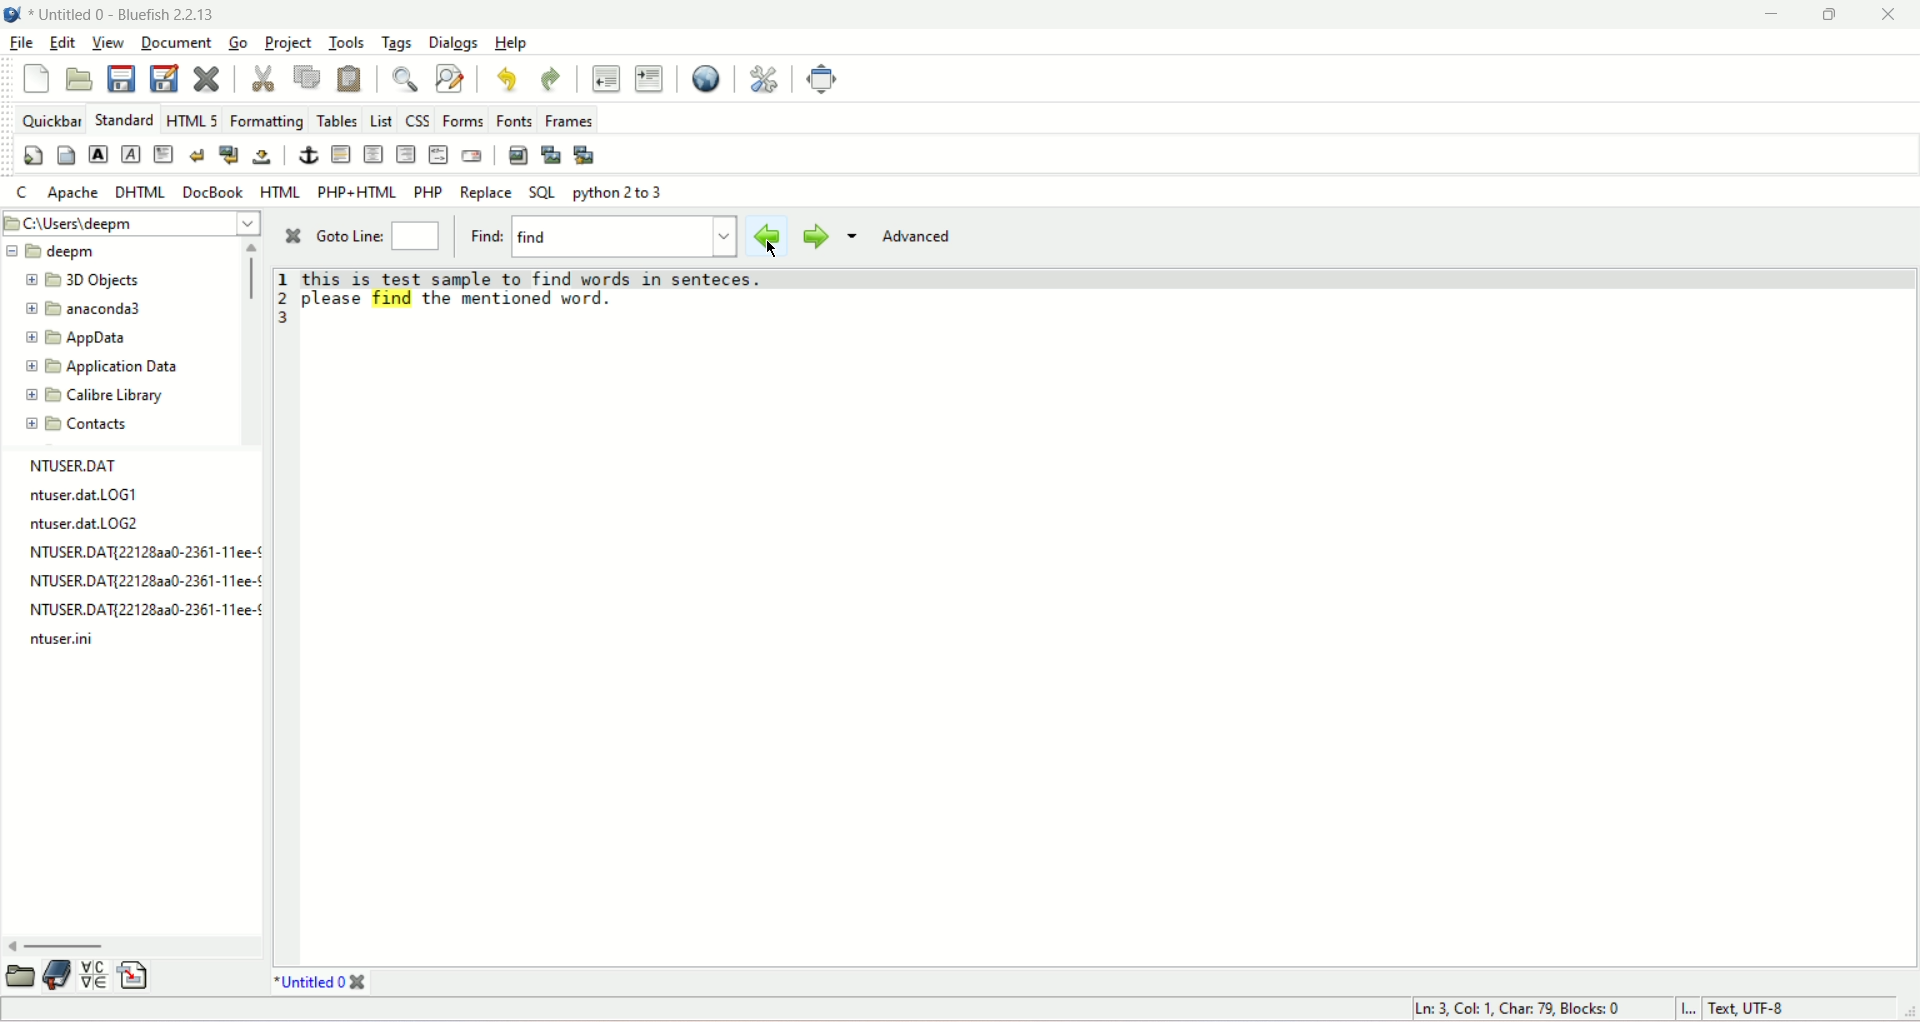 The height and width of the screenshot is (1022, 1920). I want to click on advance find and replace, so click(450, 77).